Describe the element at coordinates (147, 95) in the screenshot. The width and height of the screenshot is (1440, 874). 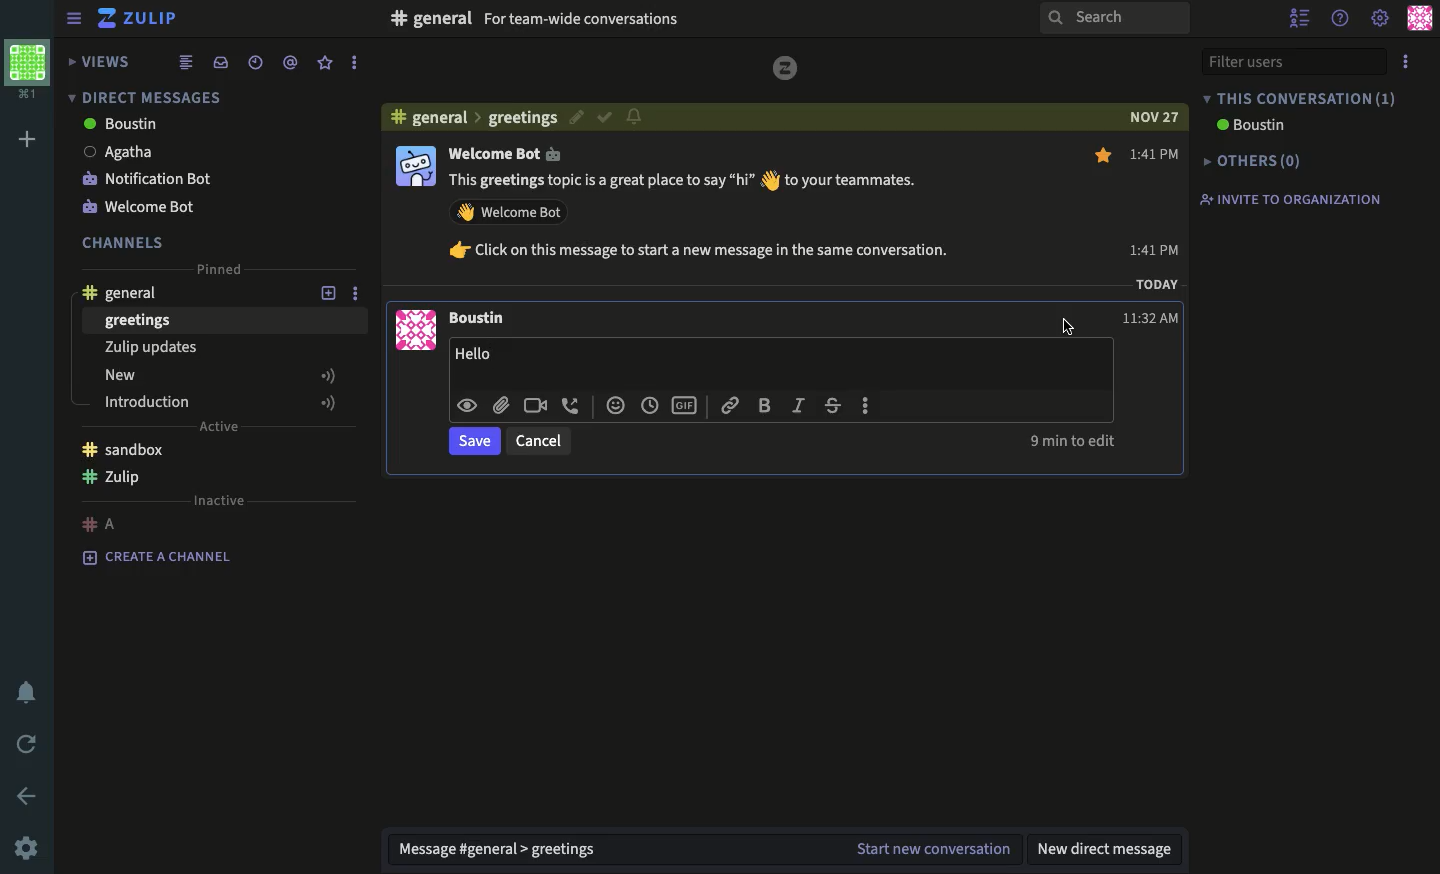
I see `direct messages` at that location.